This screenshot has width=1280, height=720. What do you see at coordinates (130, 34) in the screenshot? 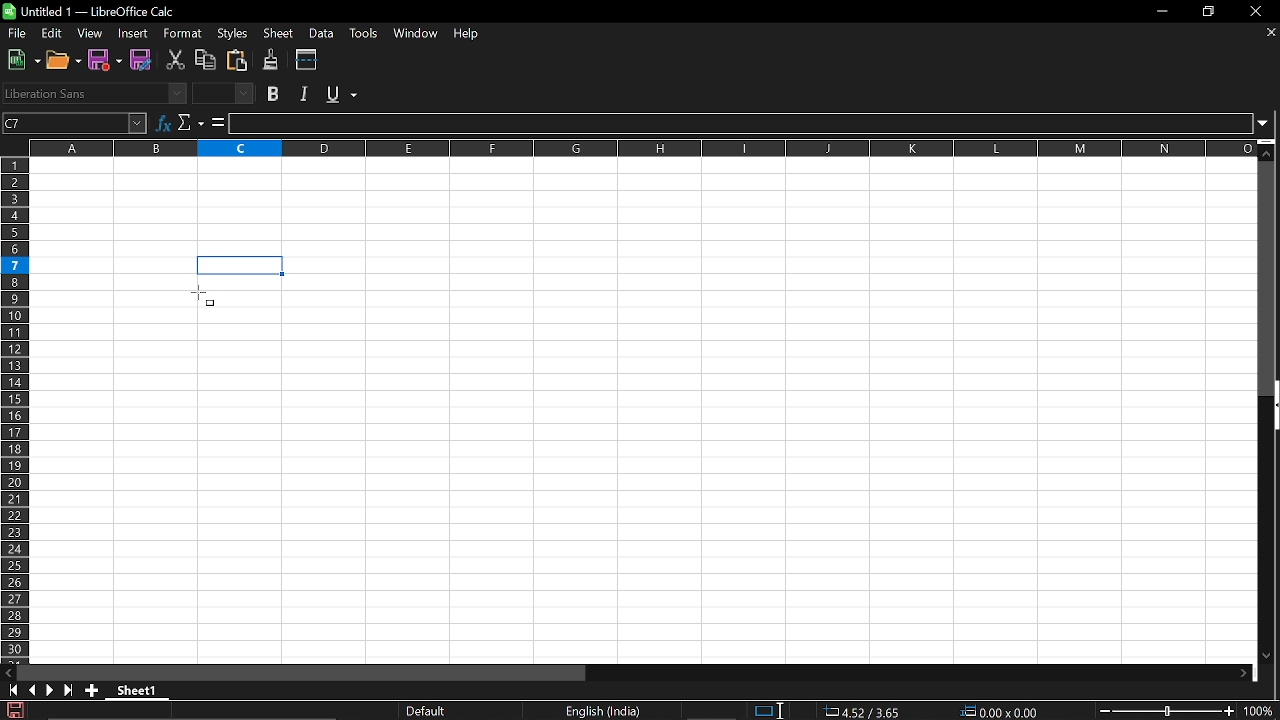
I see `Insert` at bounding box center [130, 34].